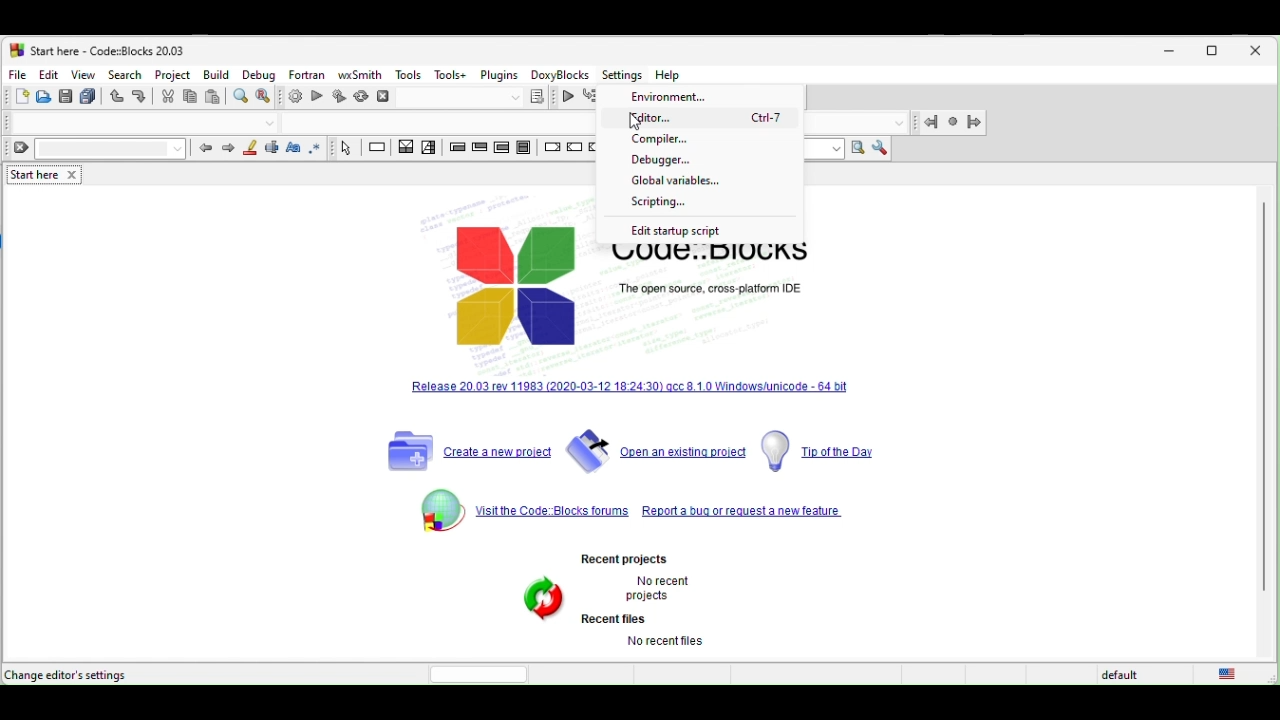 This screenshot has width=1280, height=720. I want to click on show option window, so click(883, 149).